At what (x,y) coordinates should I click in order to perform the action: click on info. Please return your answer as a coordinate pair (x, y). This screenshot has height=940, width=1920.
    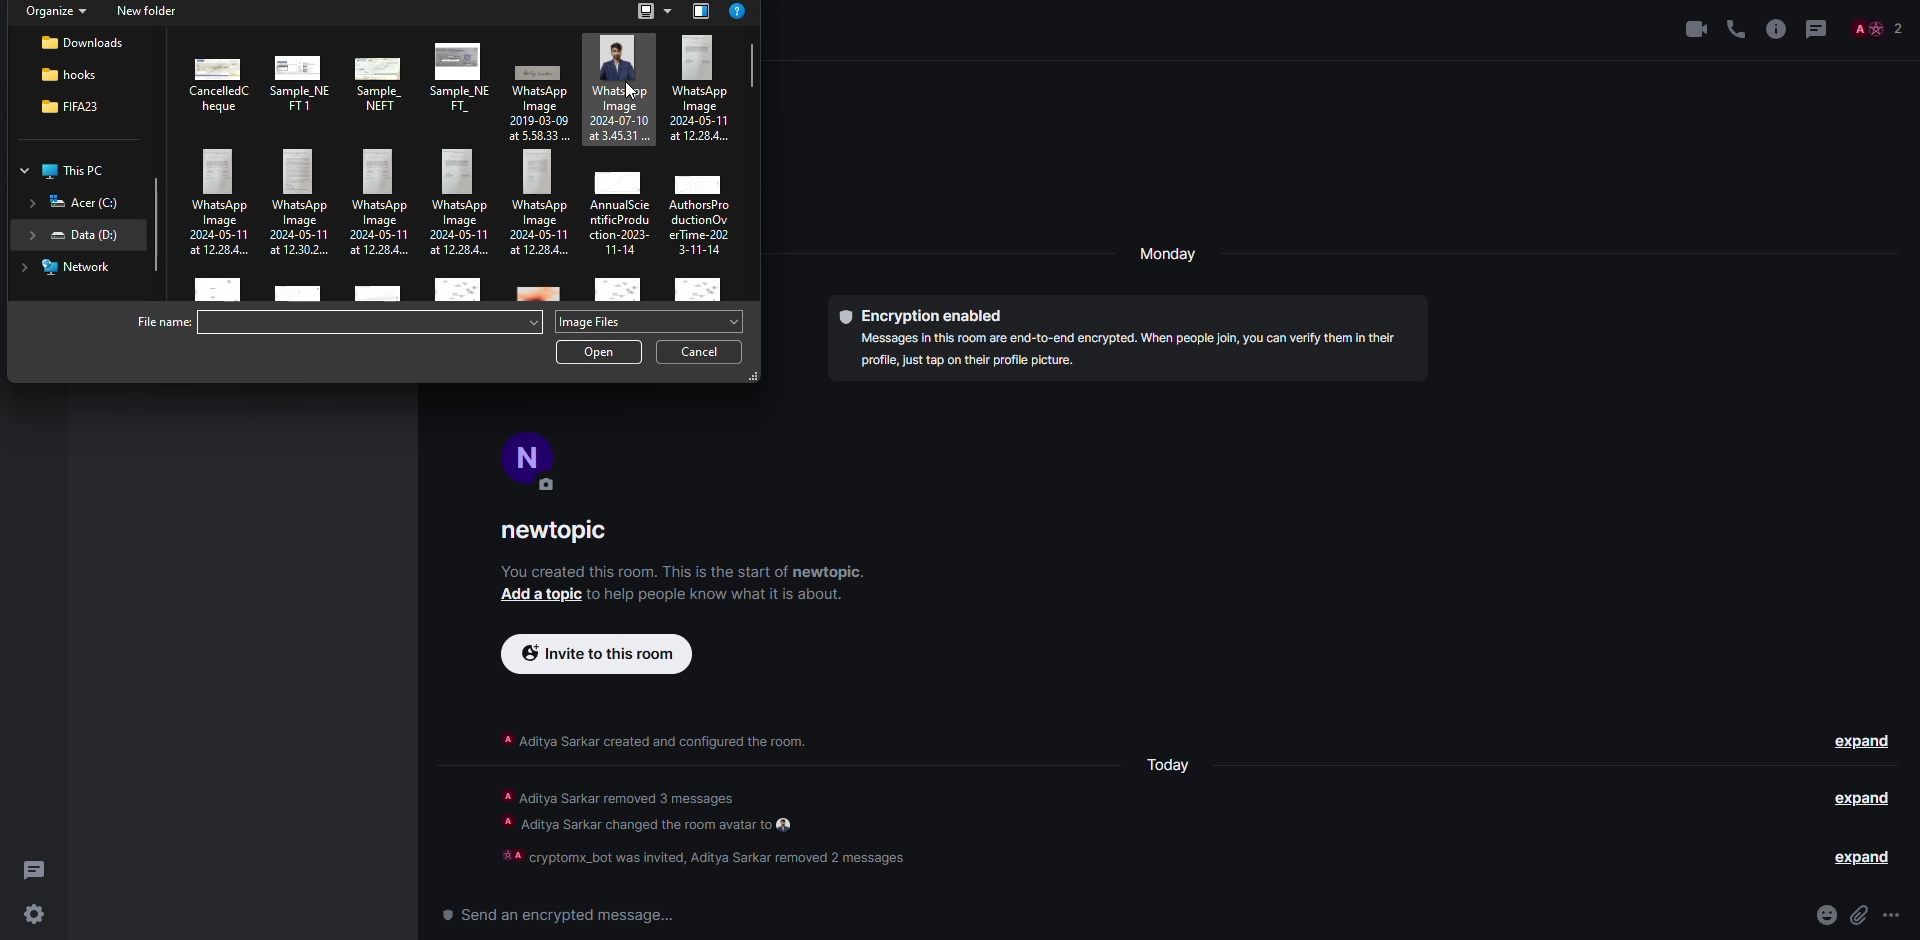
    Looking at the image, I should click on (686, 570).